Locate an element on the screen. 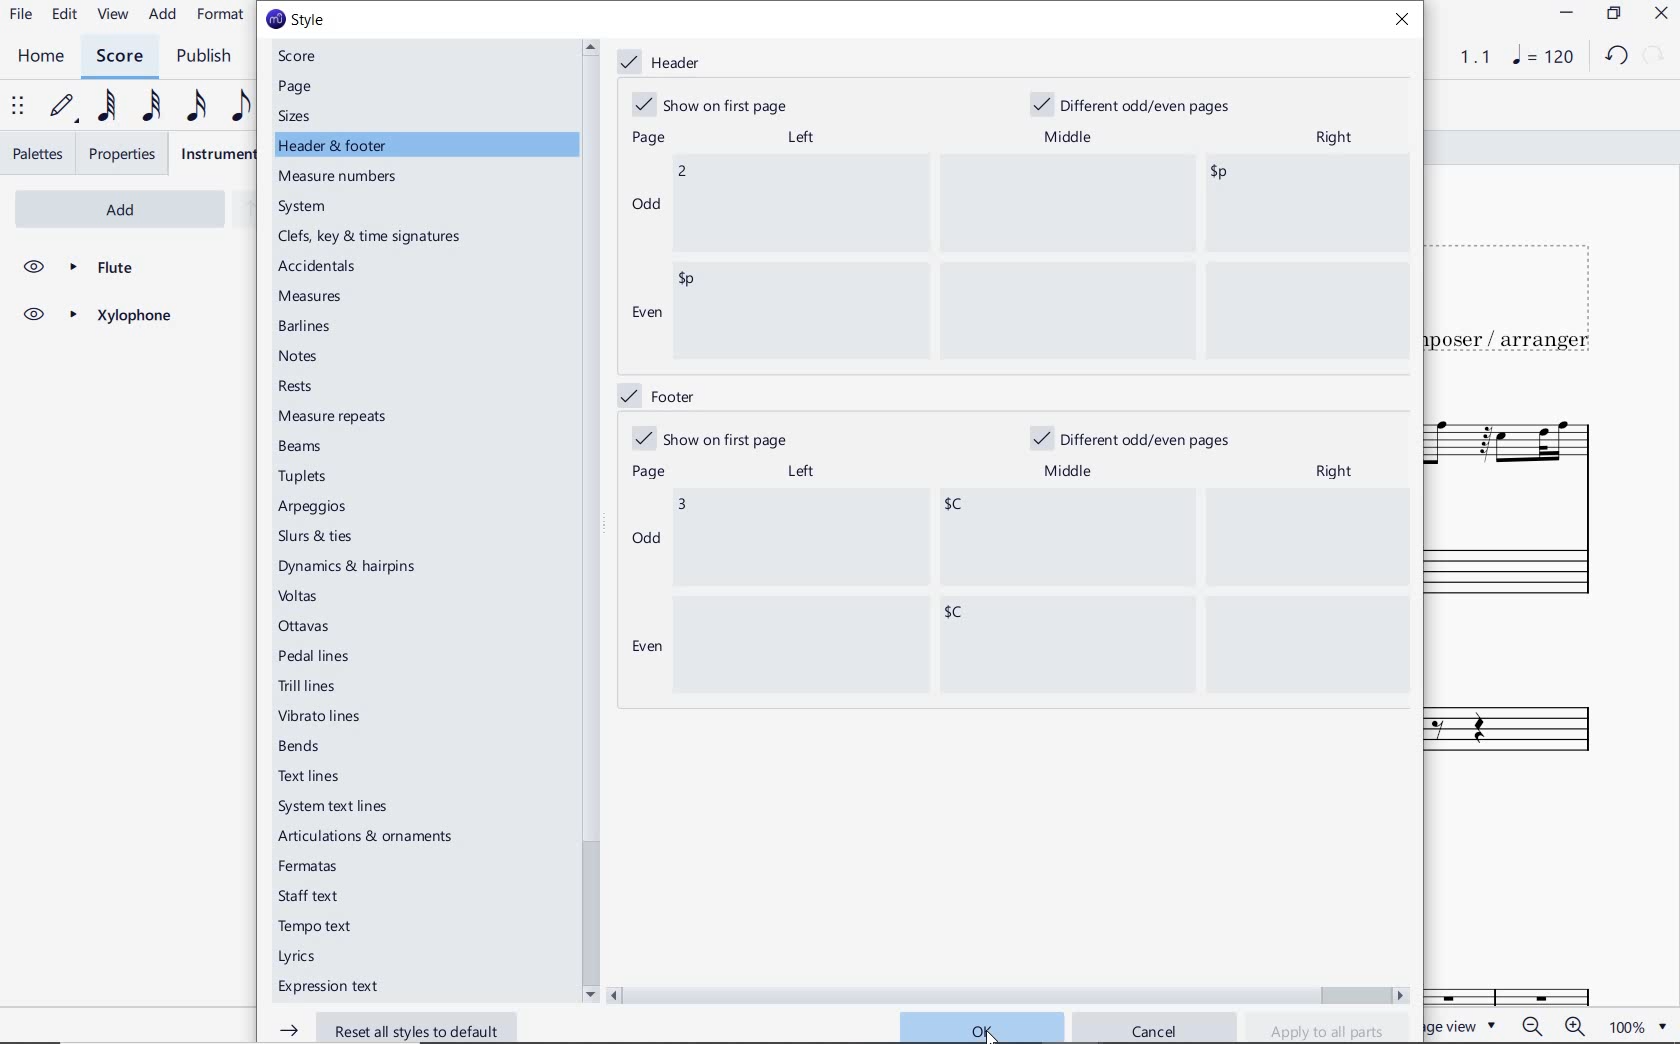 This screenshot has width=1680, height=1044. PAGE VIEW is located at coordinates (1467, 1025).